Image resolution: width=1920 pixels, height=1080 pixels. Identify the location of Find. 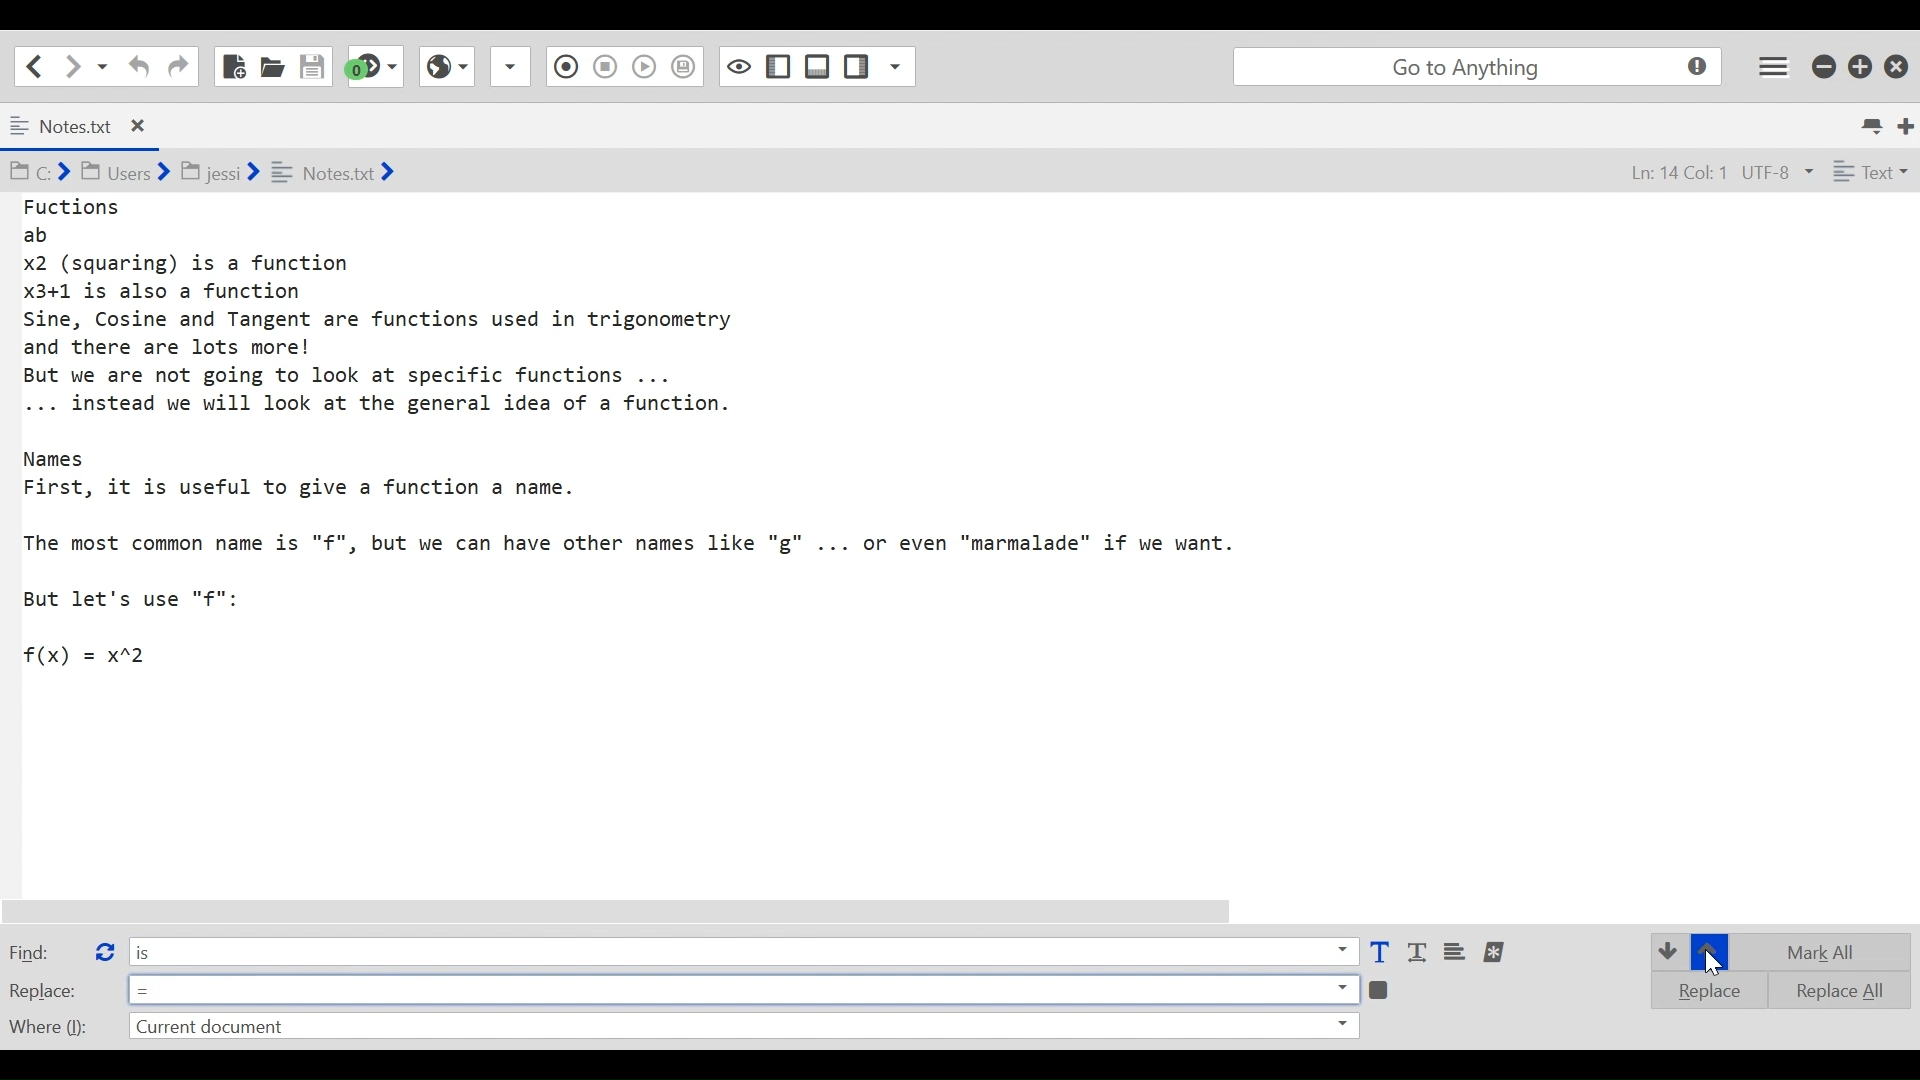
(43, 951).